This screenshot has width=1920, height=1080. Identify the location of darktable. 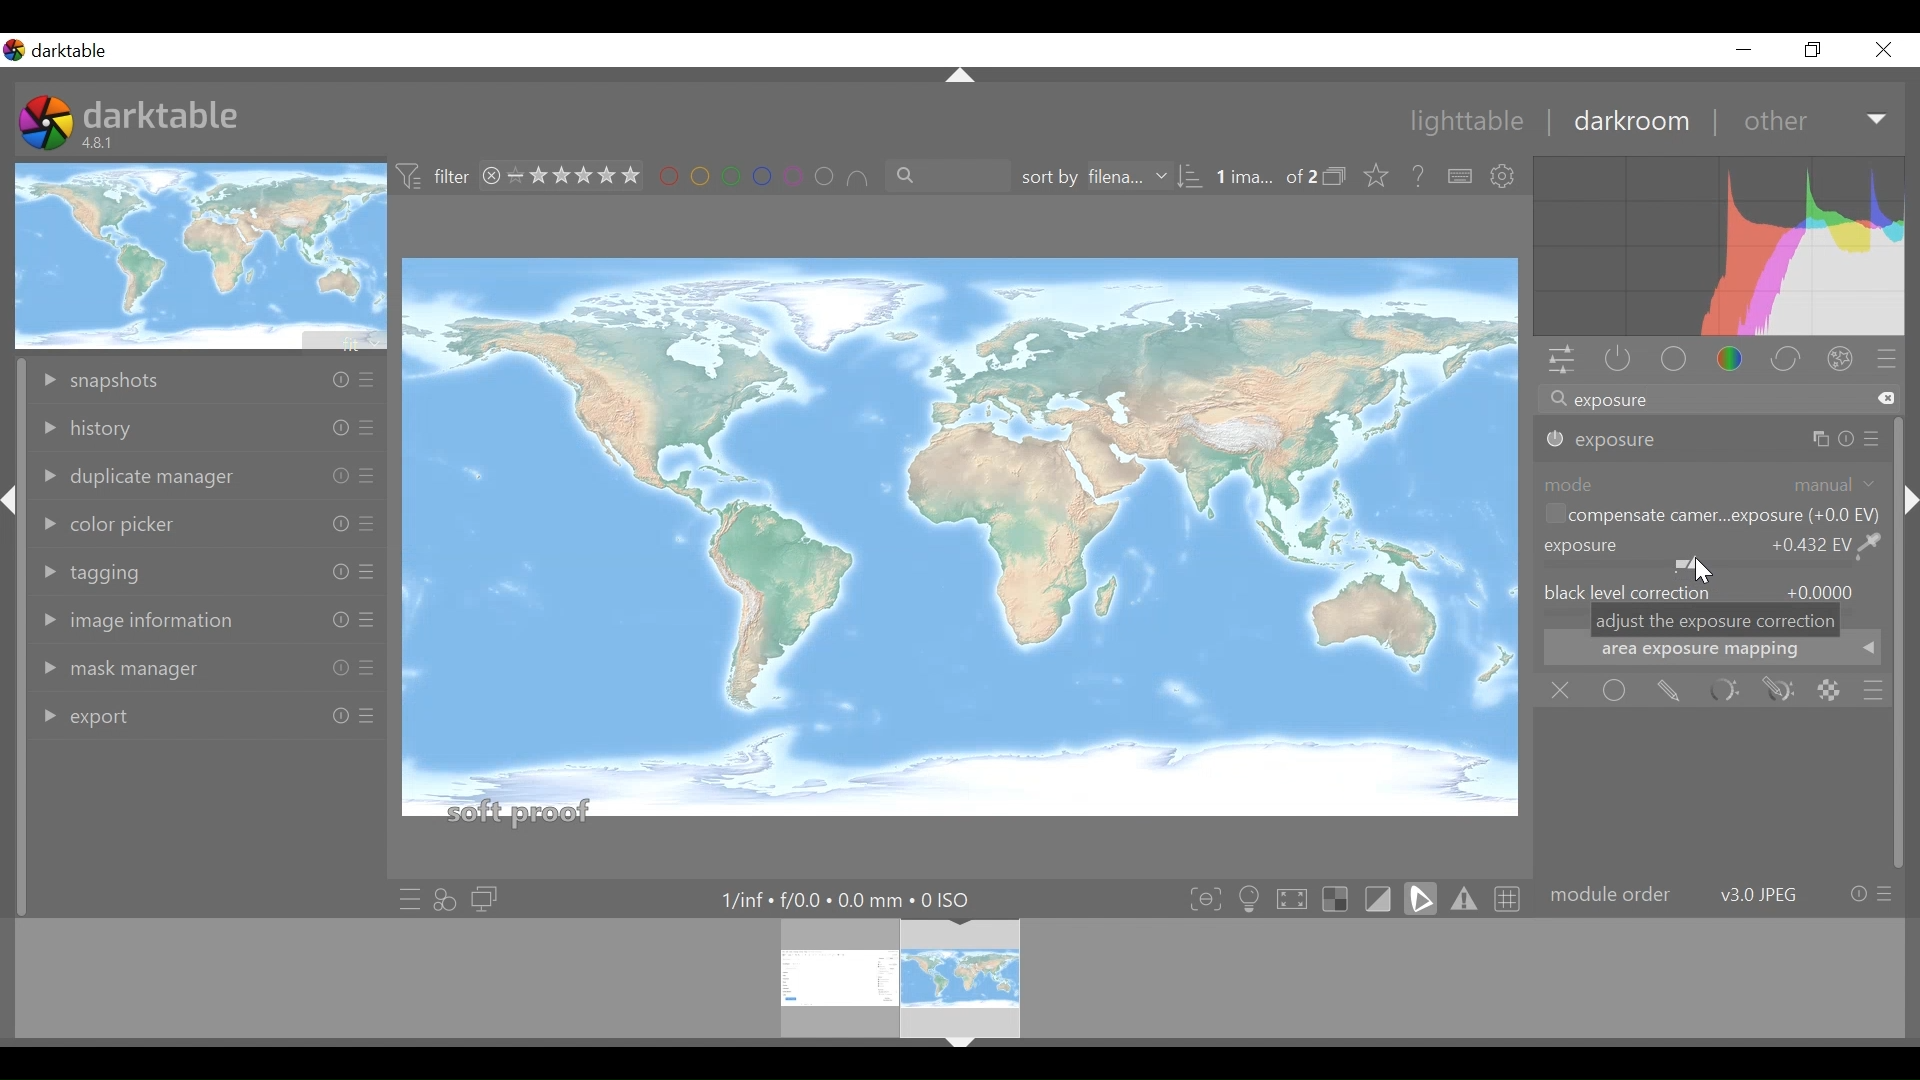
(162, 113).